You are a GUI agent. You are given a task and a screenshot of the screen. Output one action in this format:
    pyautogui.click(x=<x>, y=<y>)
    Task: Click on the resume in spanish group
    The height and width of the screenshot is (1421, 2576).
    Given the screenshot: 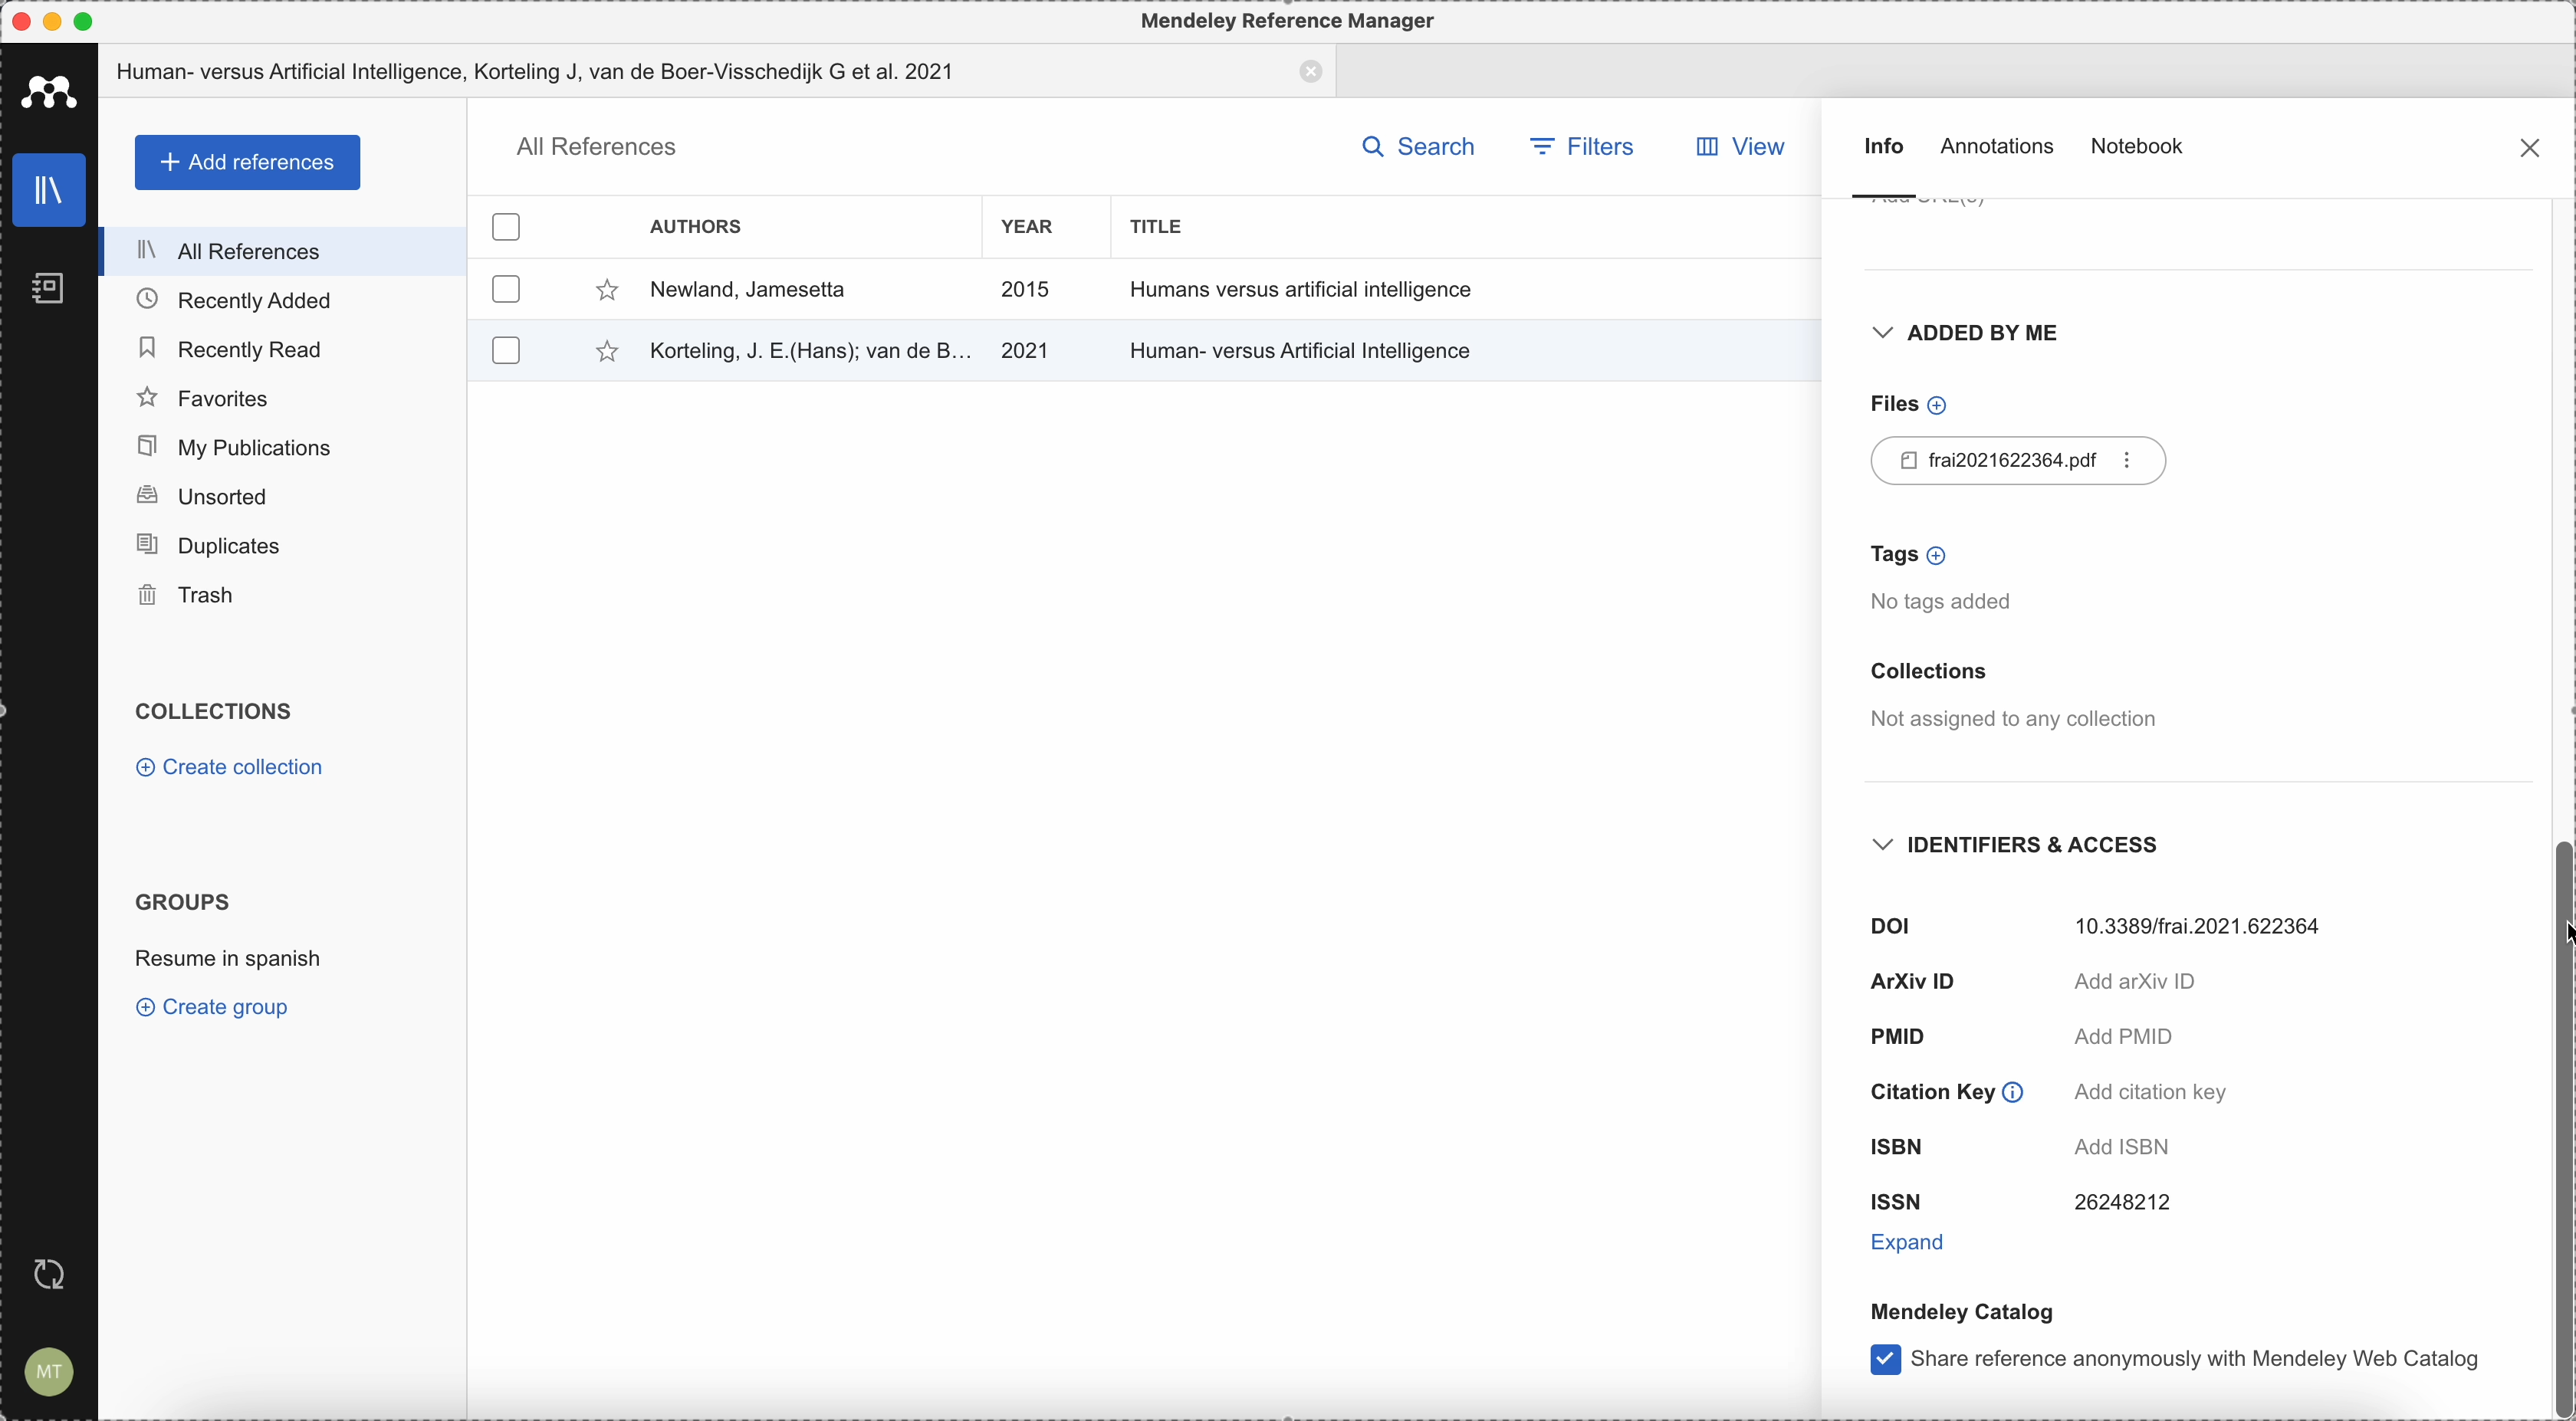 What is the action you would take?
    pyautogui.click(x=229, y=963)
    